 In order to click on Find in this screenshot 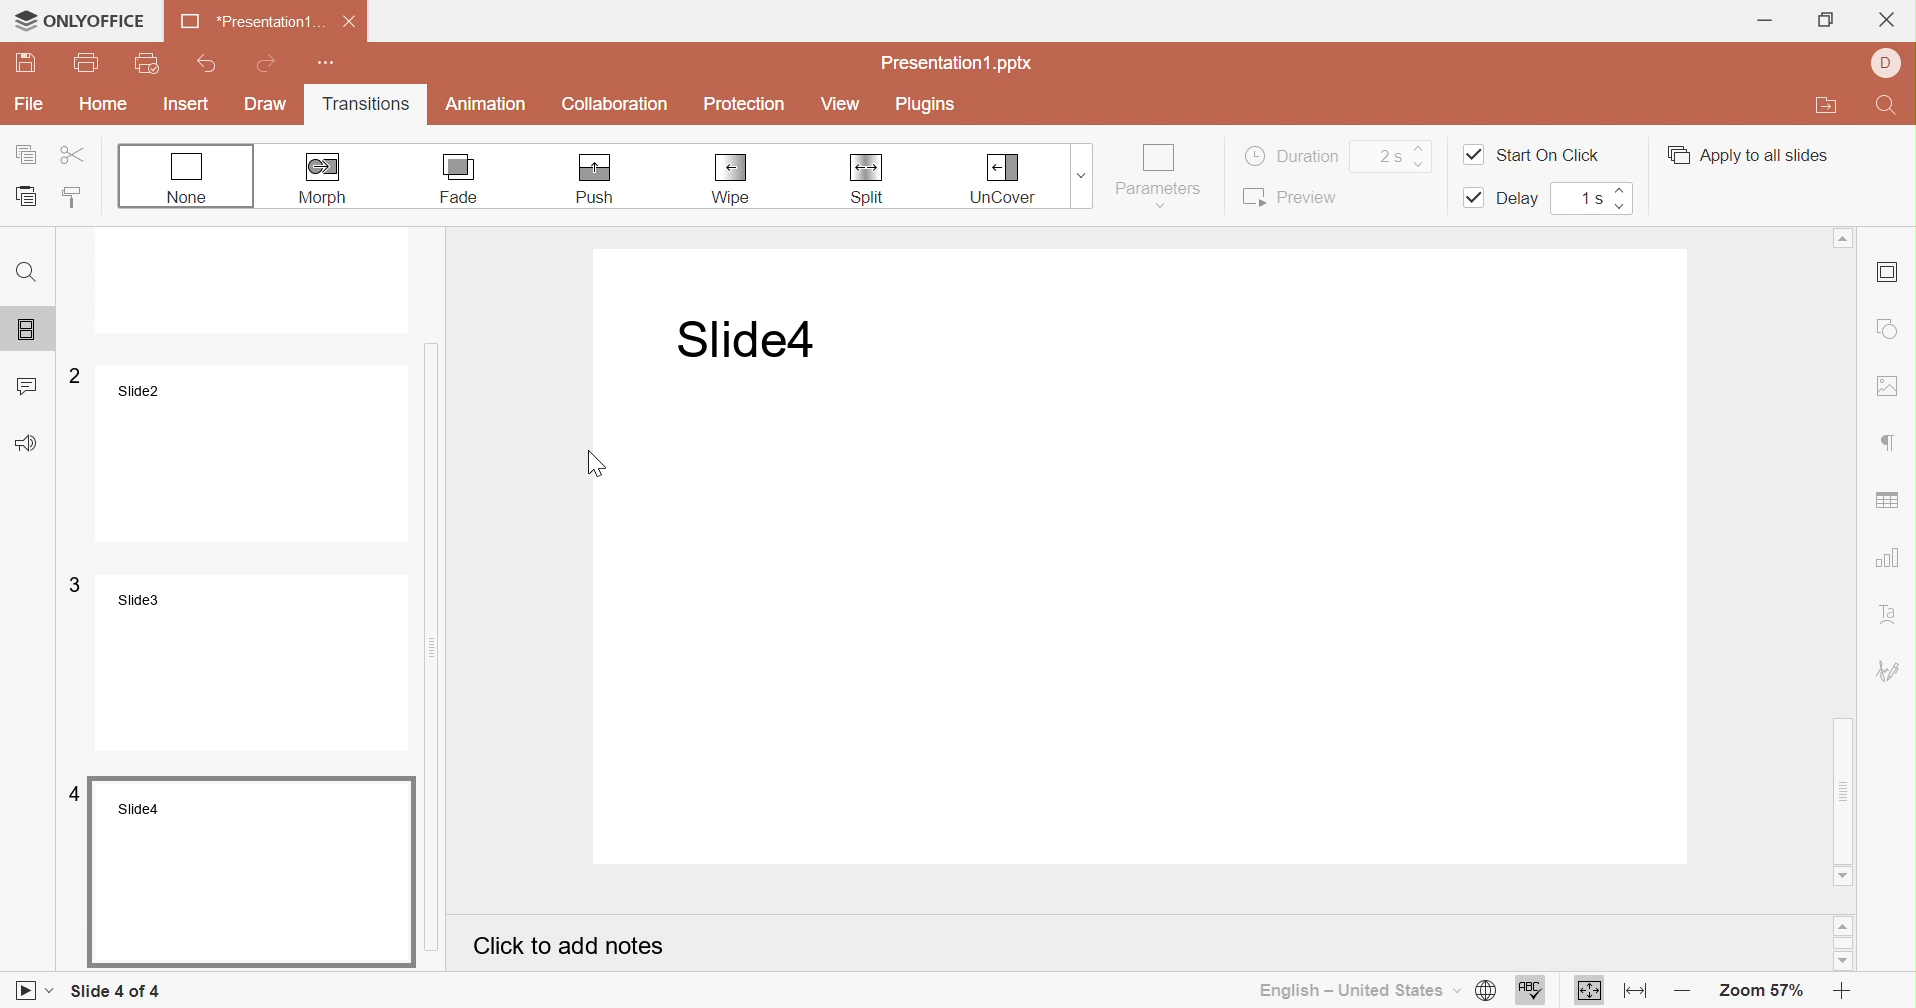, I will do `click(29, 271)`.